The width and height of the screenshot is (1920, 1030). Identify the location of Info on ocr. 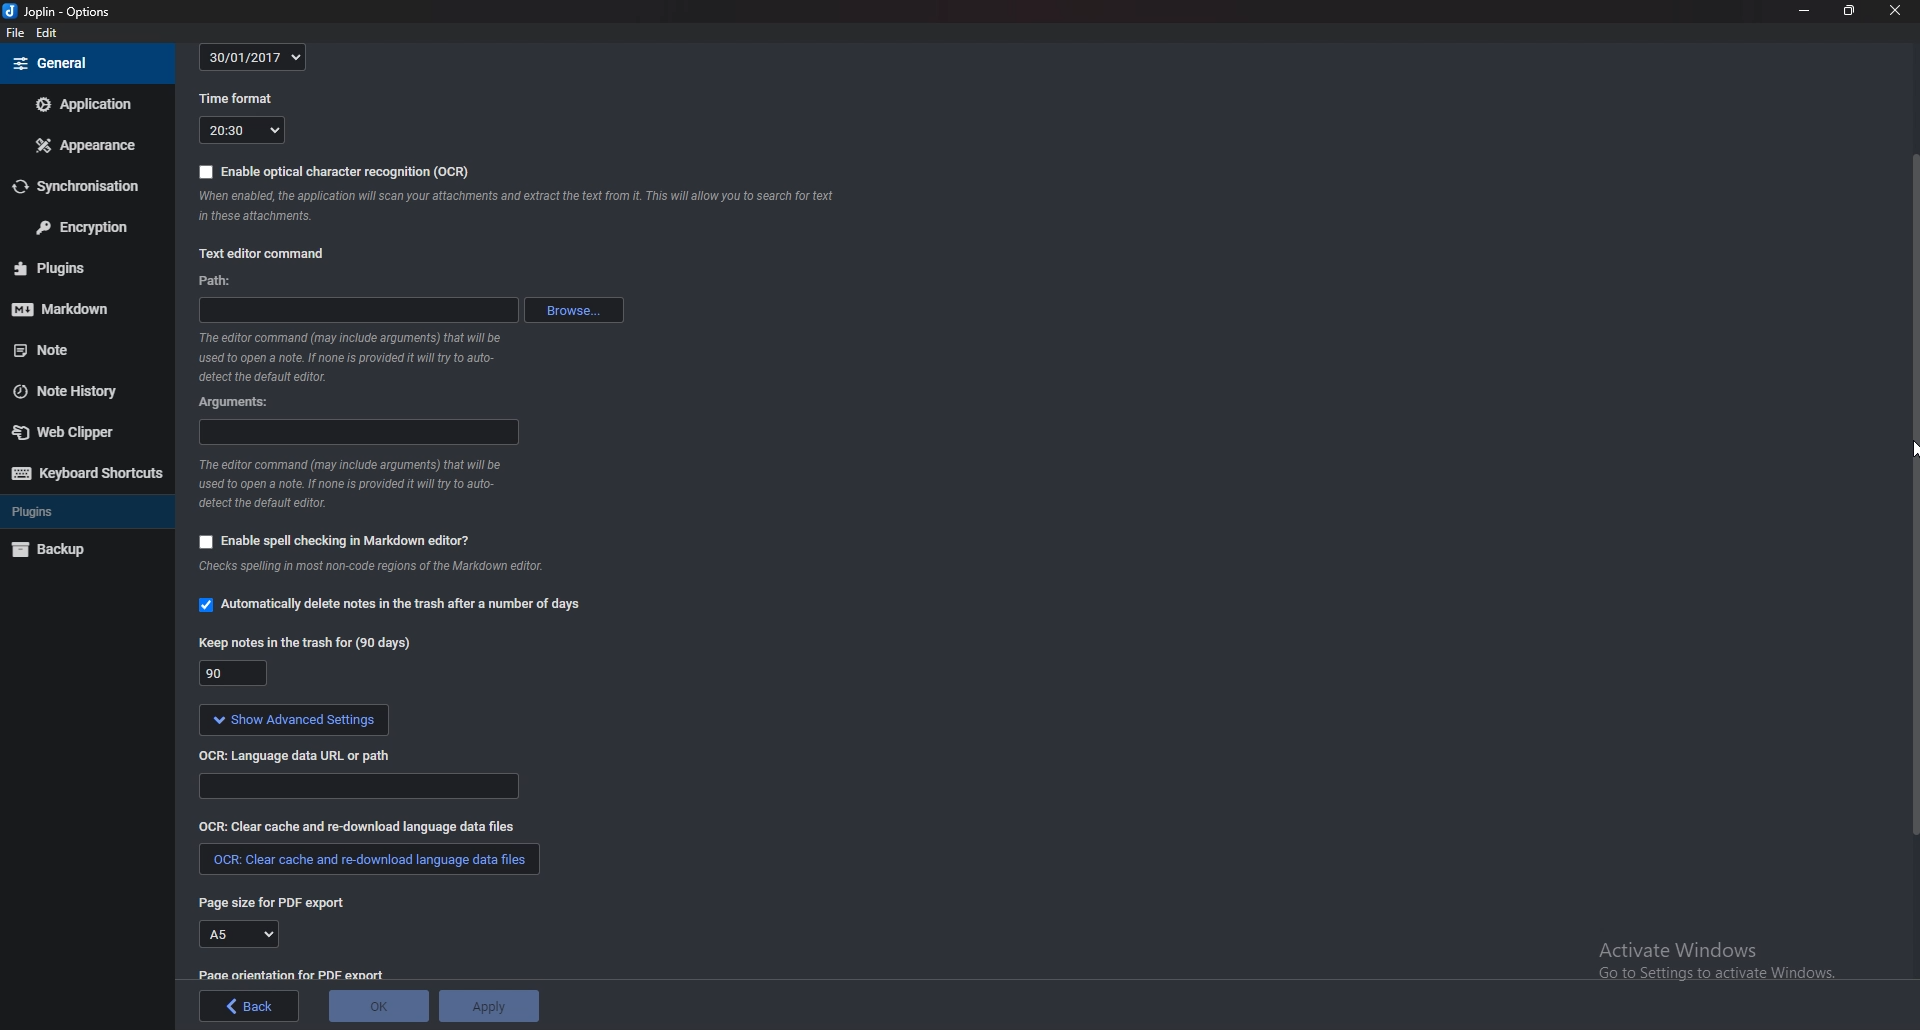
(520, 210).